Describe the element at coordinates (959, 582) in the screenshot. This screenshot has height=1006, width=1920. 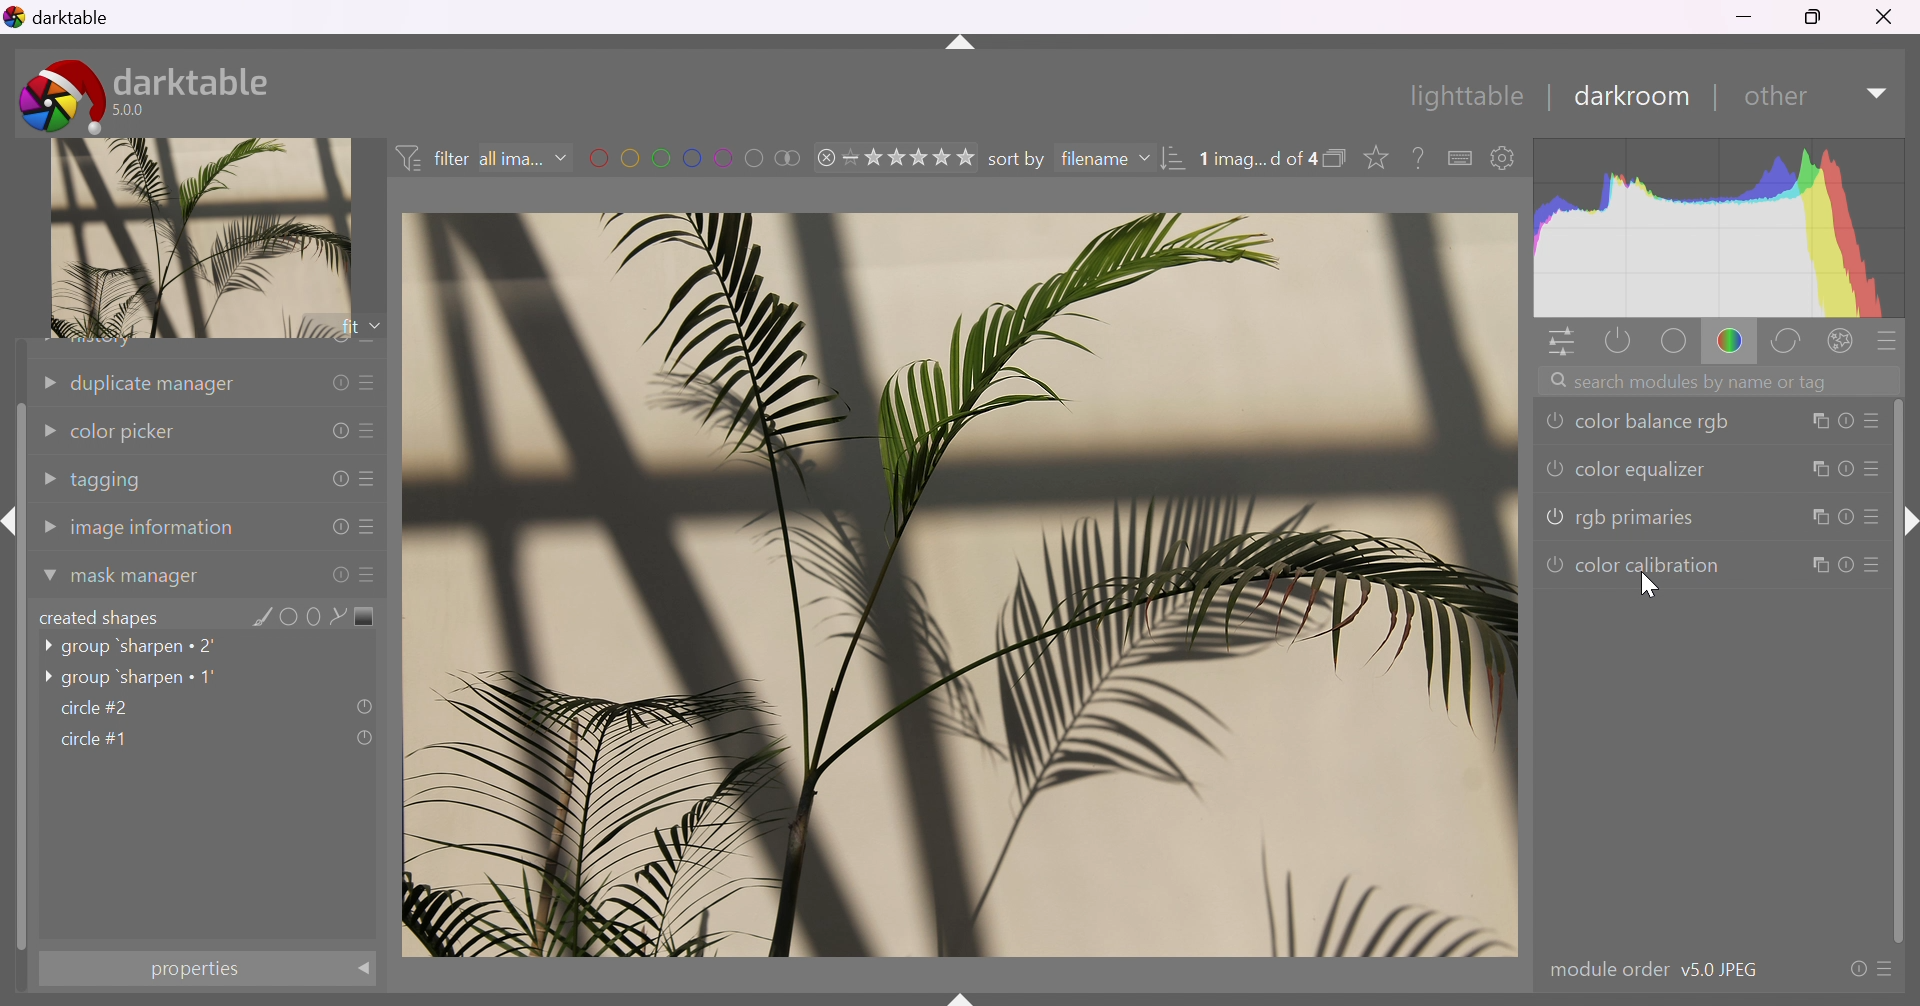
I see `image` at that location.